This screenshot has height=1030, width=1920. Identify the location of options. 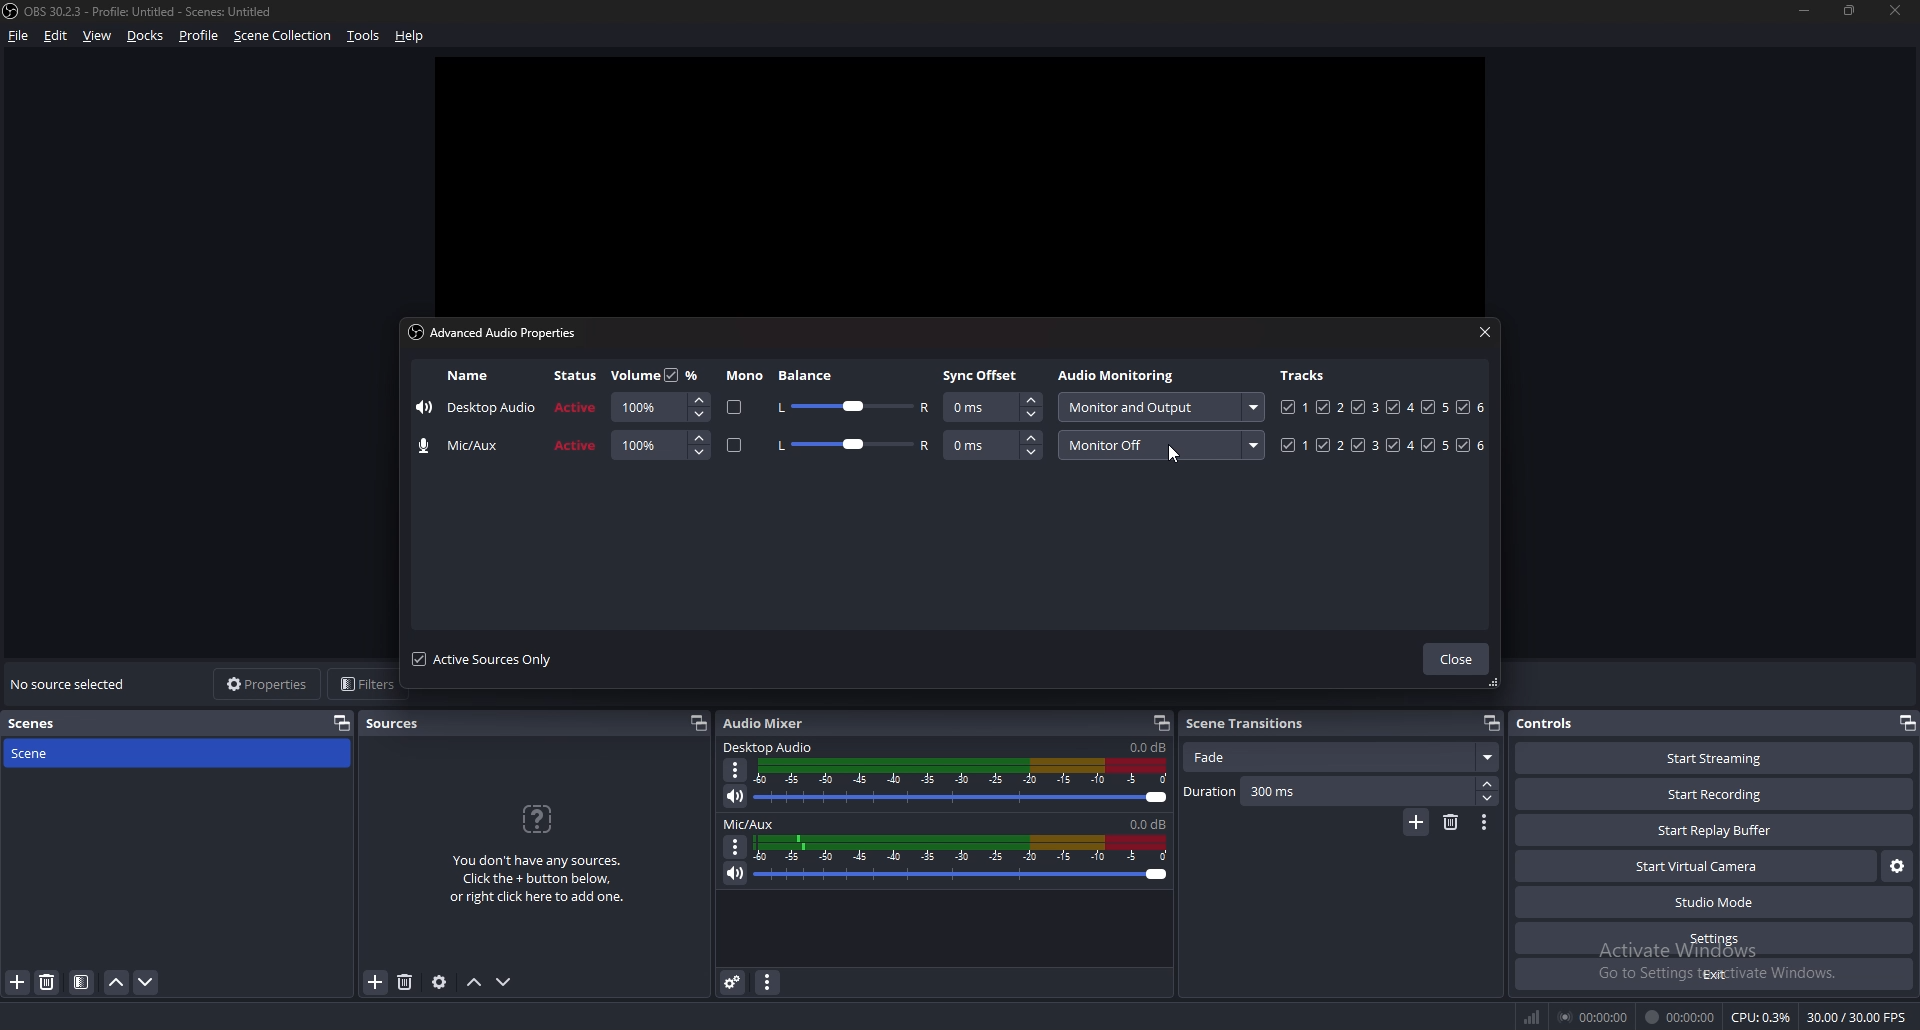
(735, 847).